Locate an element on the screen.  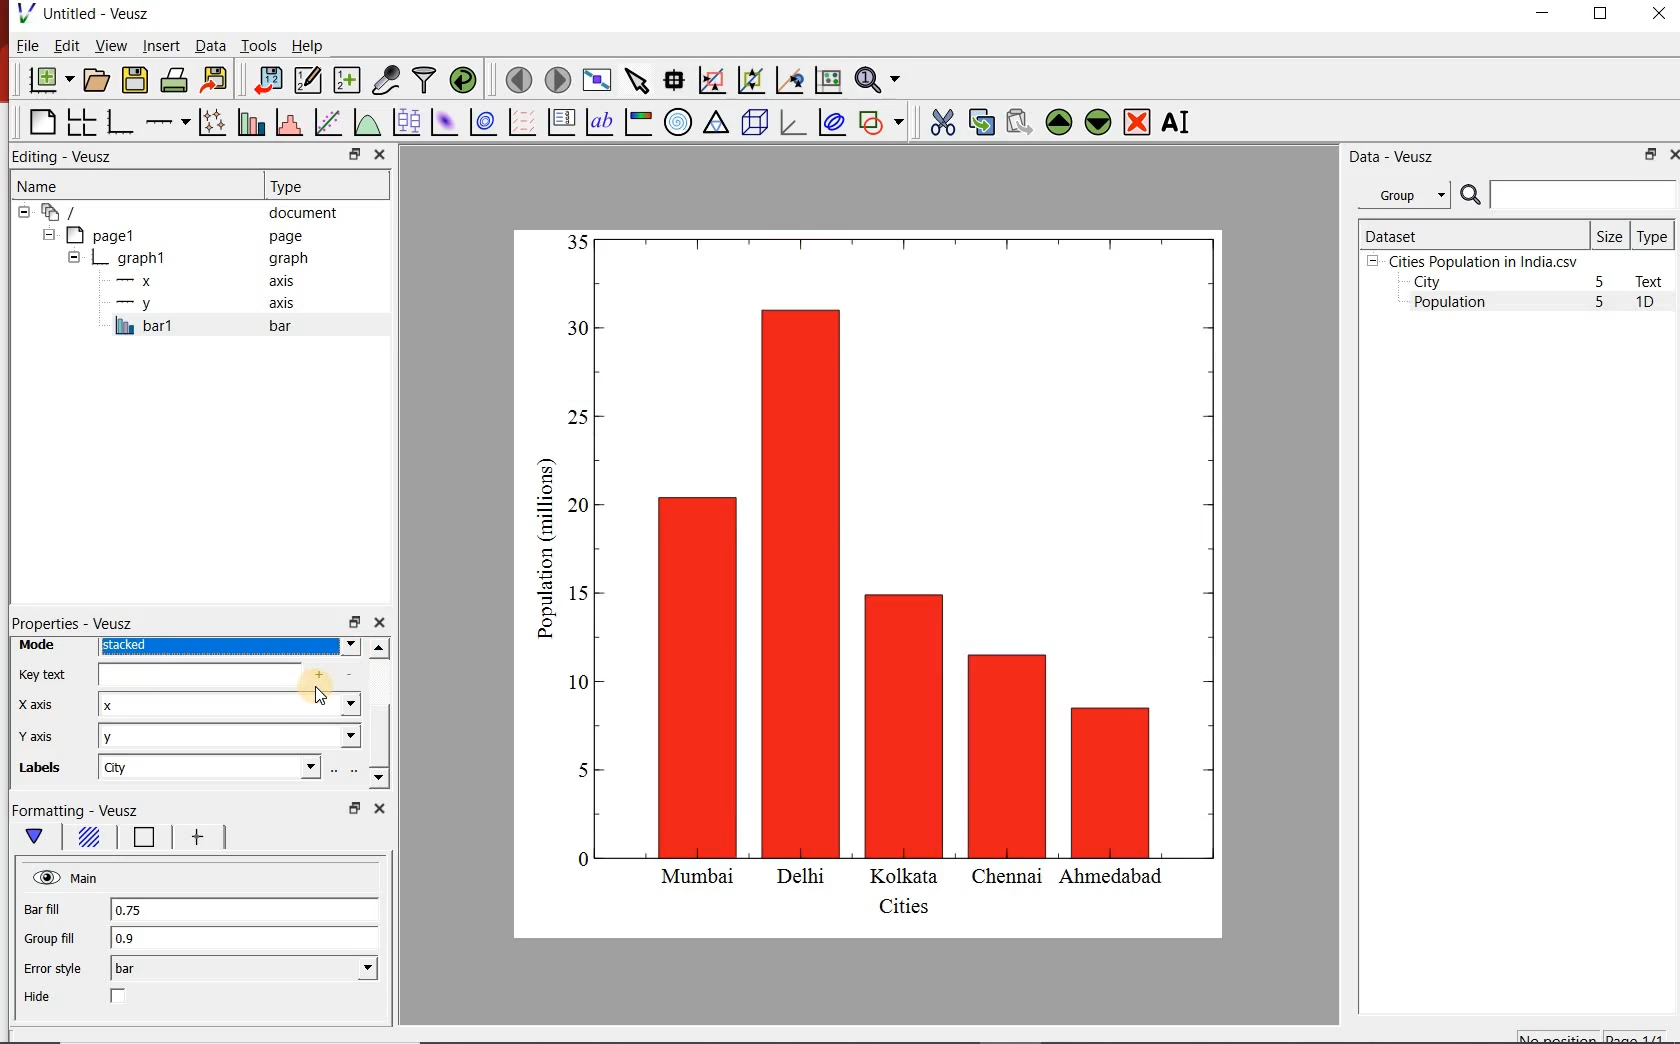
Text is located at coordinates (1653, 281).